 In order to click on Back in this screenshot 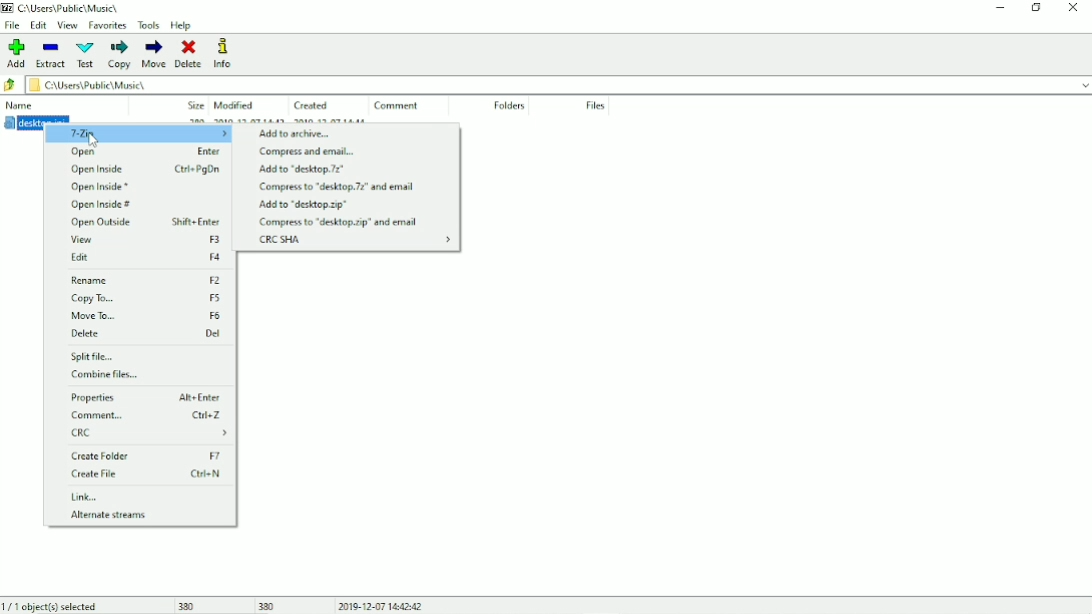, I will do `click(10, 86)`.